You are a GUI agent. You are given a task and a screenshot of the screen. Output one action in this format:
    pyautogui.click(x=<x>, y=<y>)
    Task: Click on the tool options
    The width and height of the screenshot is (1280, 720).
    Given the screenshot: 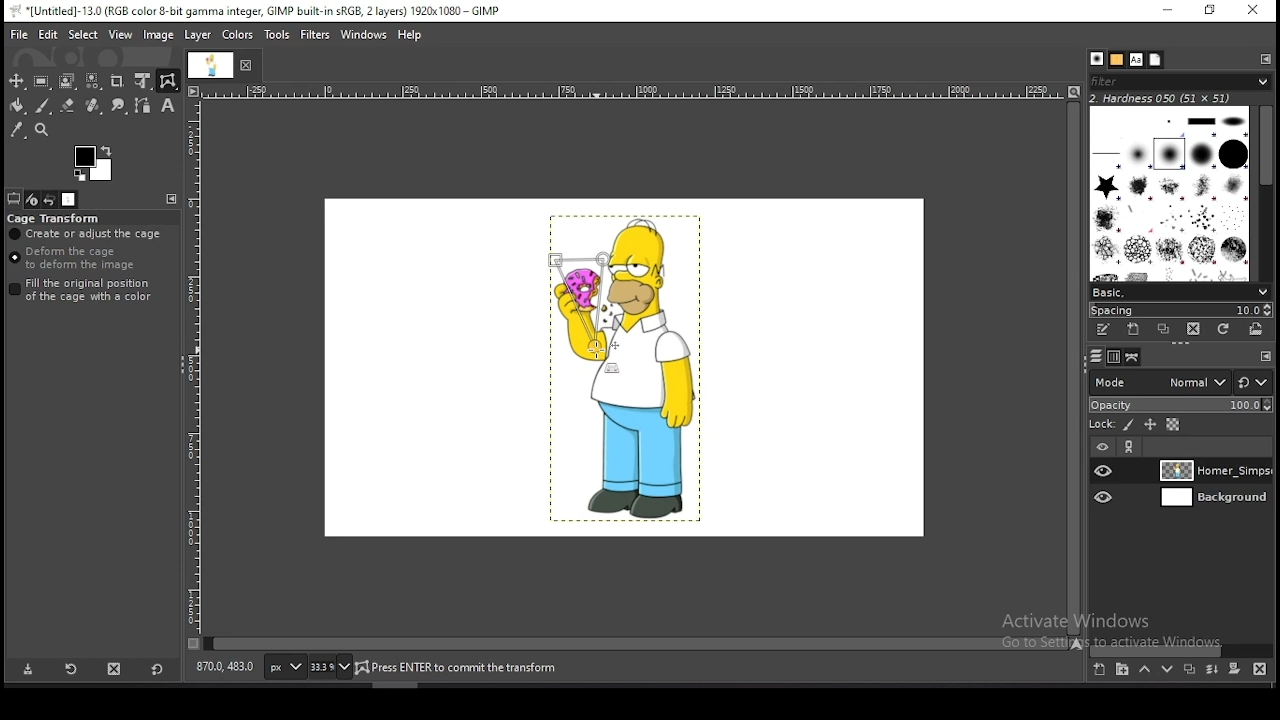 What is the action you would take?
    pyautogui.click(x=14, y=199)
    